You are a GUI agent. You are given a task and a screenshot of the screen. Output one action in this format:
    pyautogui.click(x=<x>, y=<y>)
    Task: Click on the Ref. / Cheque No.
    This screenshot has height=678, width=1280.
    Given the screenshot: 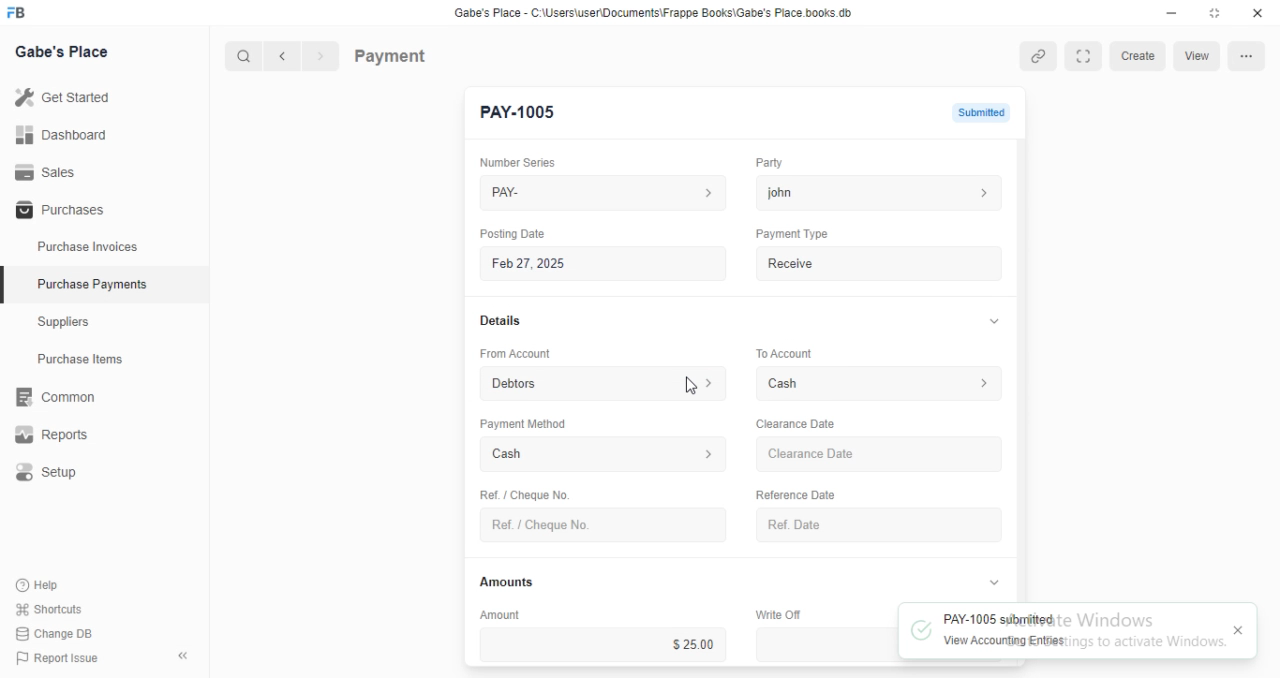 What is the action you would take?
    pyautogui.click(x=602, y=525)
    